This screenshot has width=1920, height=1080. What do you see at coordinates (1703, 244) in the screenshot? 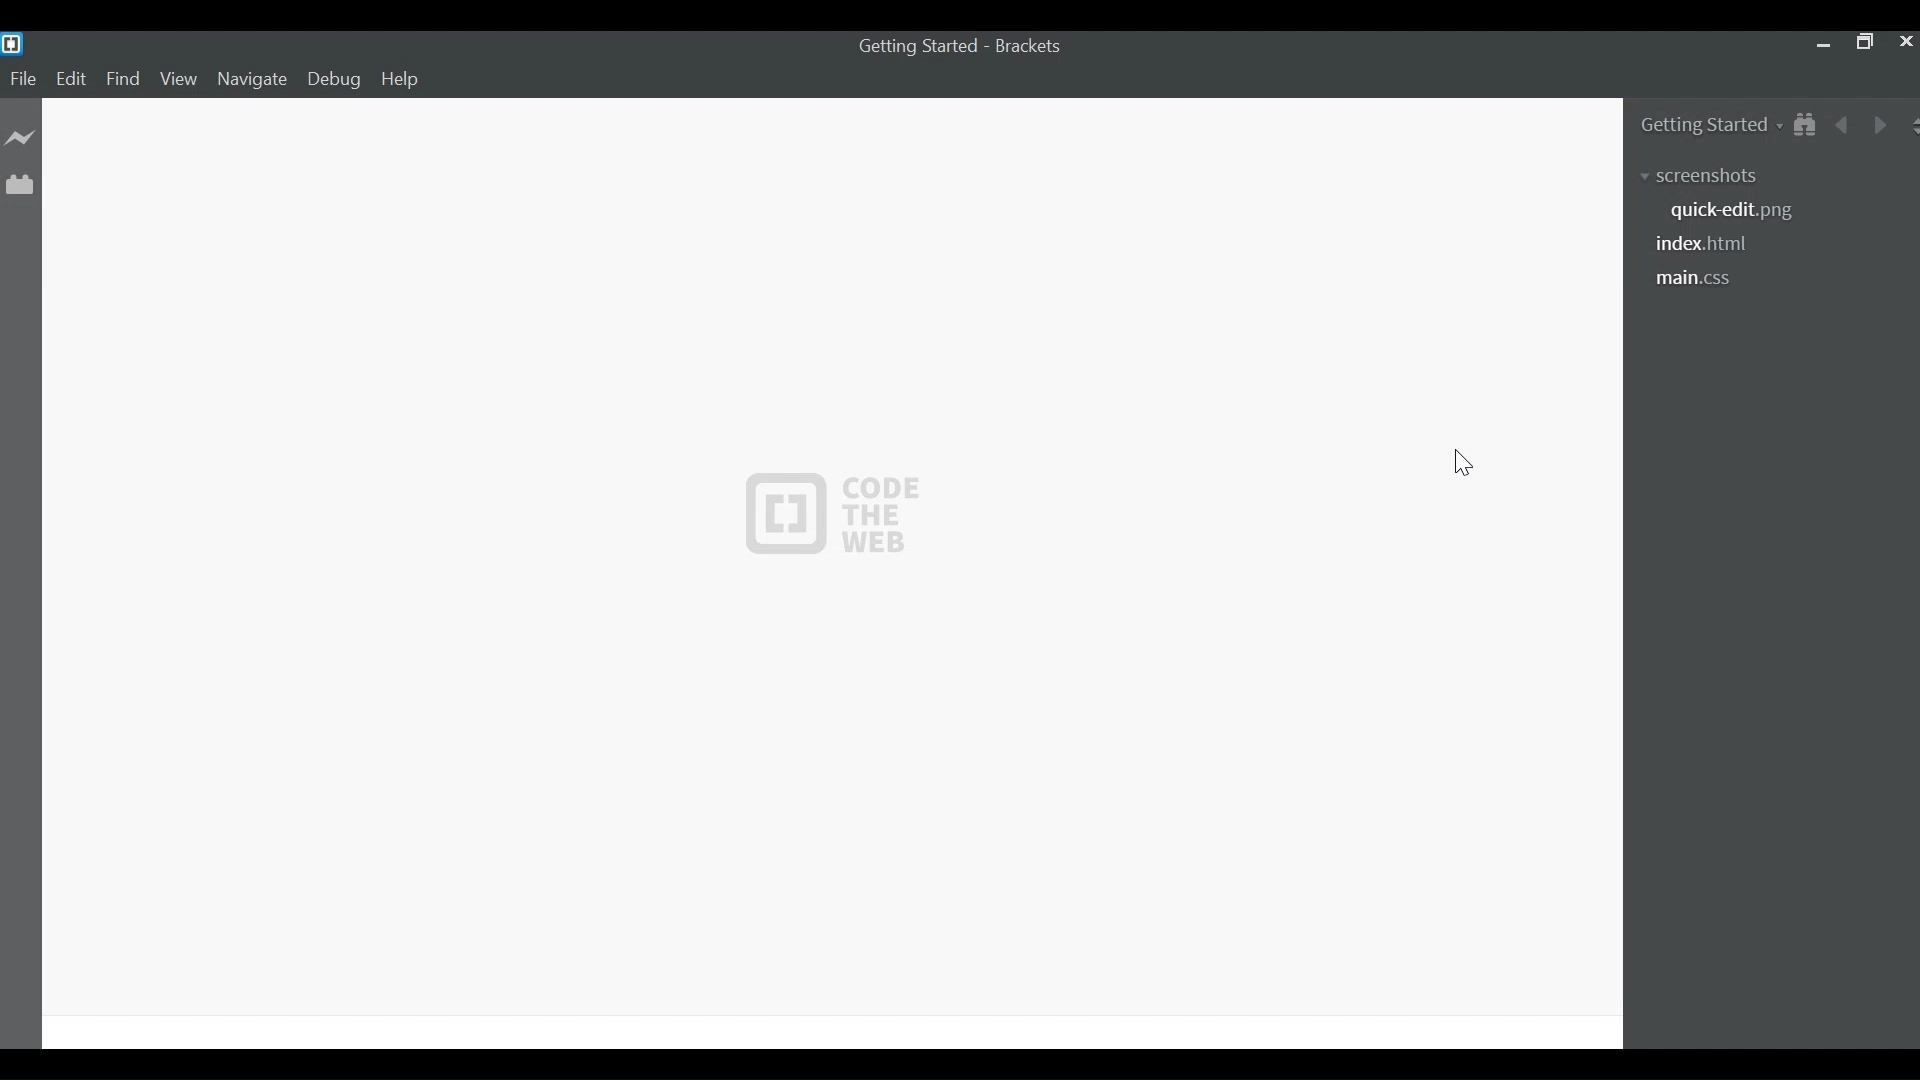
I see `index.html` at bounding box center [1703, 244].